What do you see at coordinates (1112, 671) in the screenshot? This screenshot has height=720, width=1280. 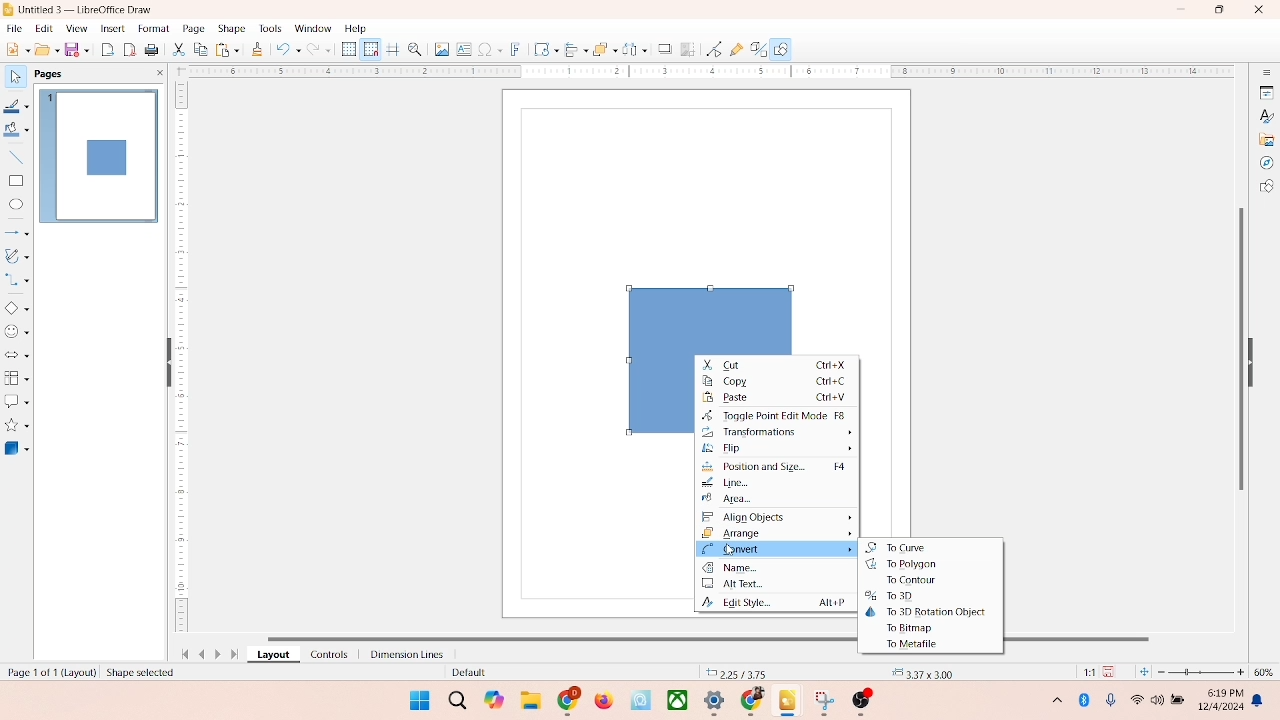 I see `save` at bounding box center [1112, 671].